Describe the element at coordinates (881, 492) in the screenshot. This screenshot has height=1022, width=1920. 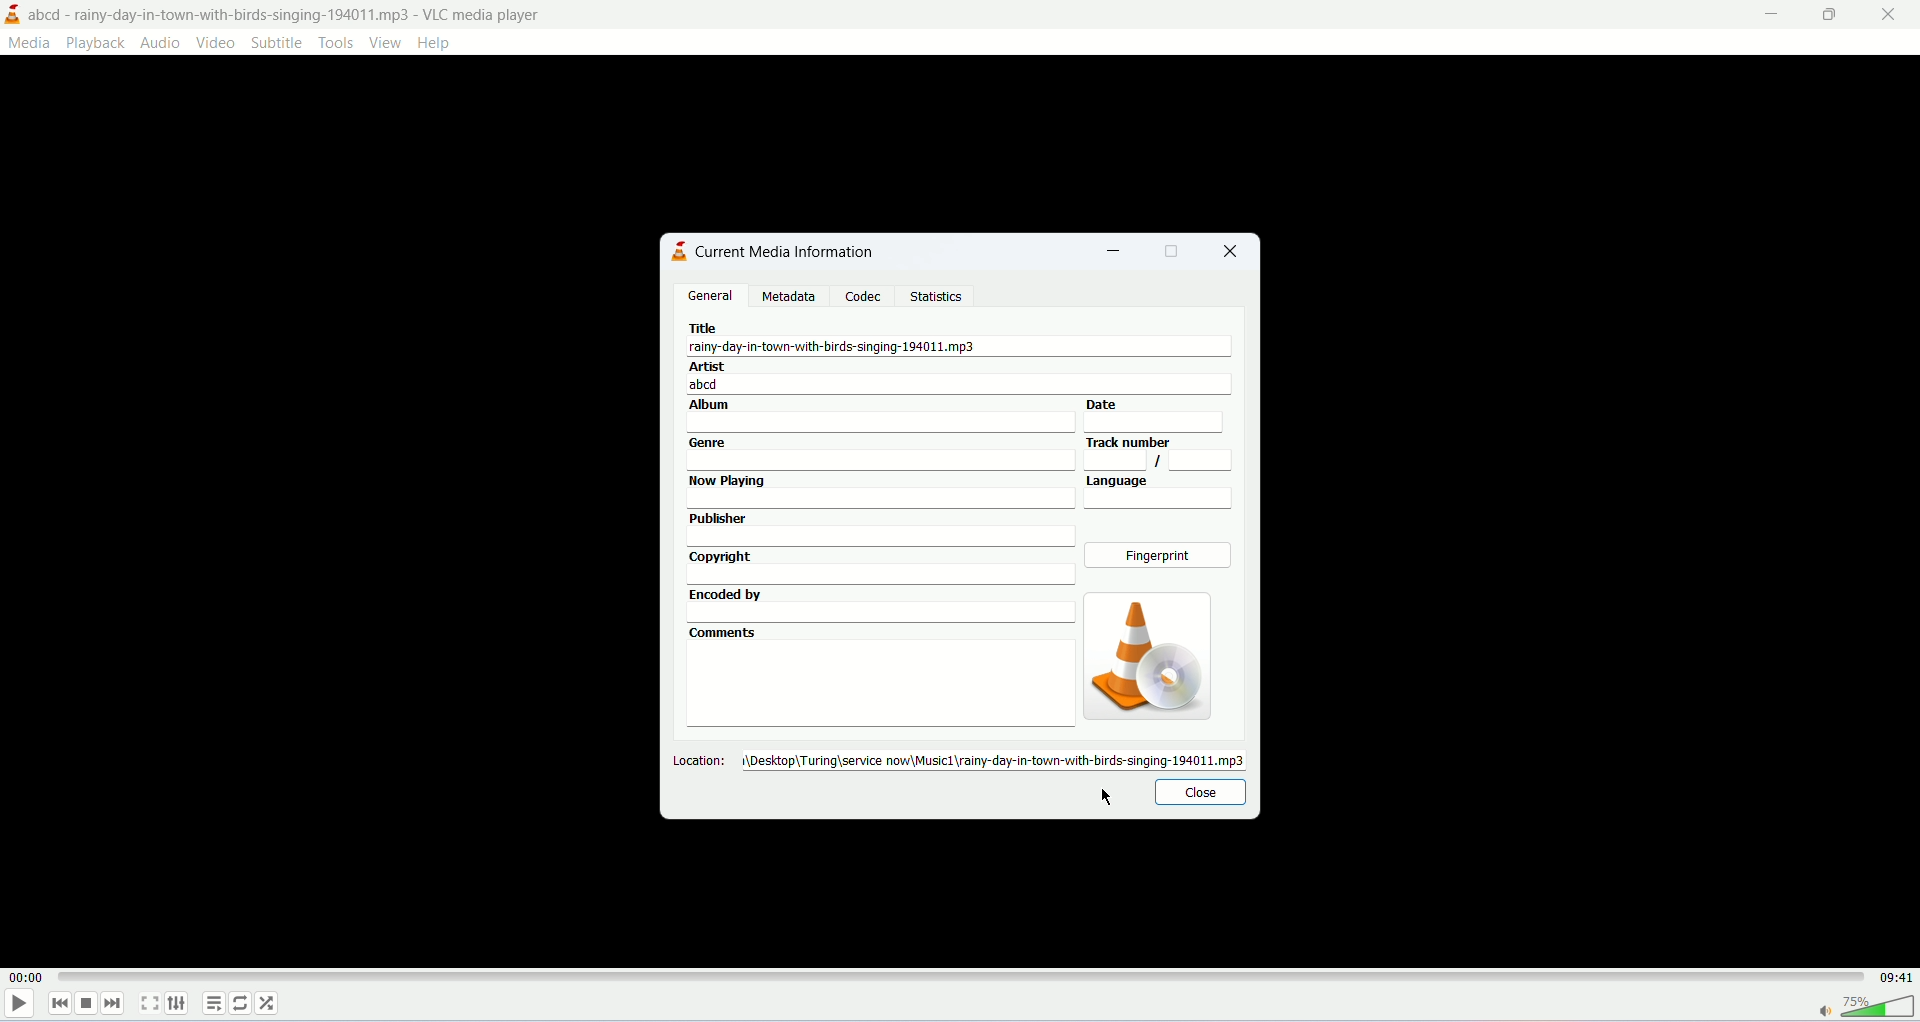
I see `now playing` at that location.